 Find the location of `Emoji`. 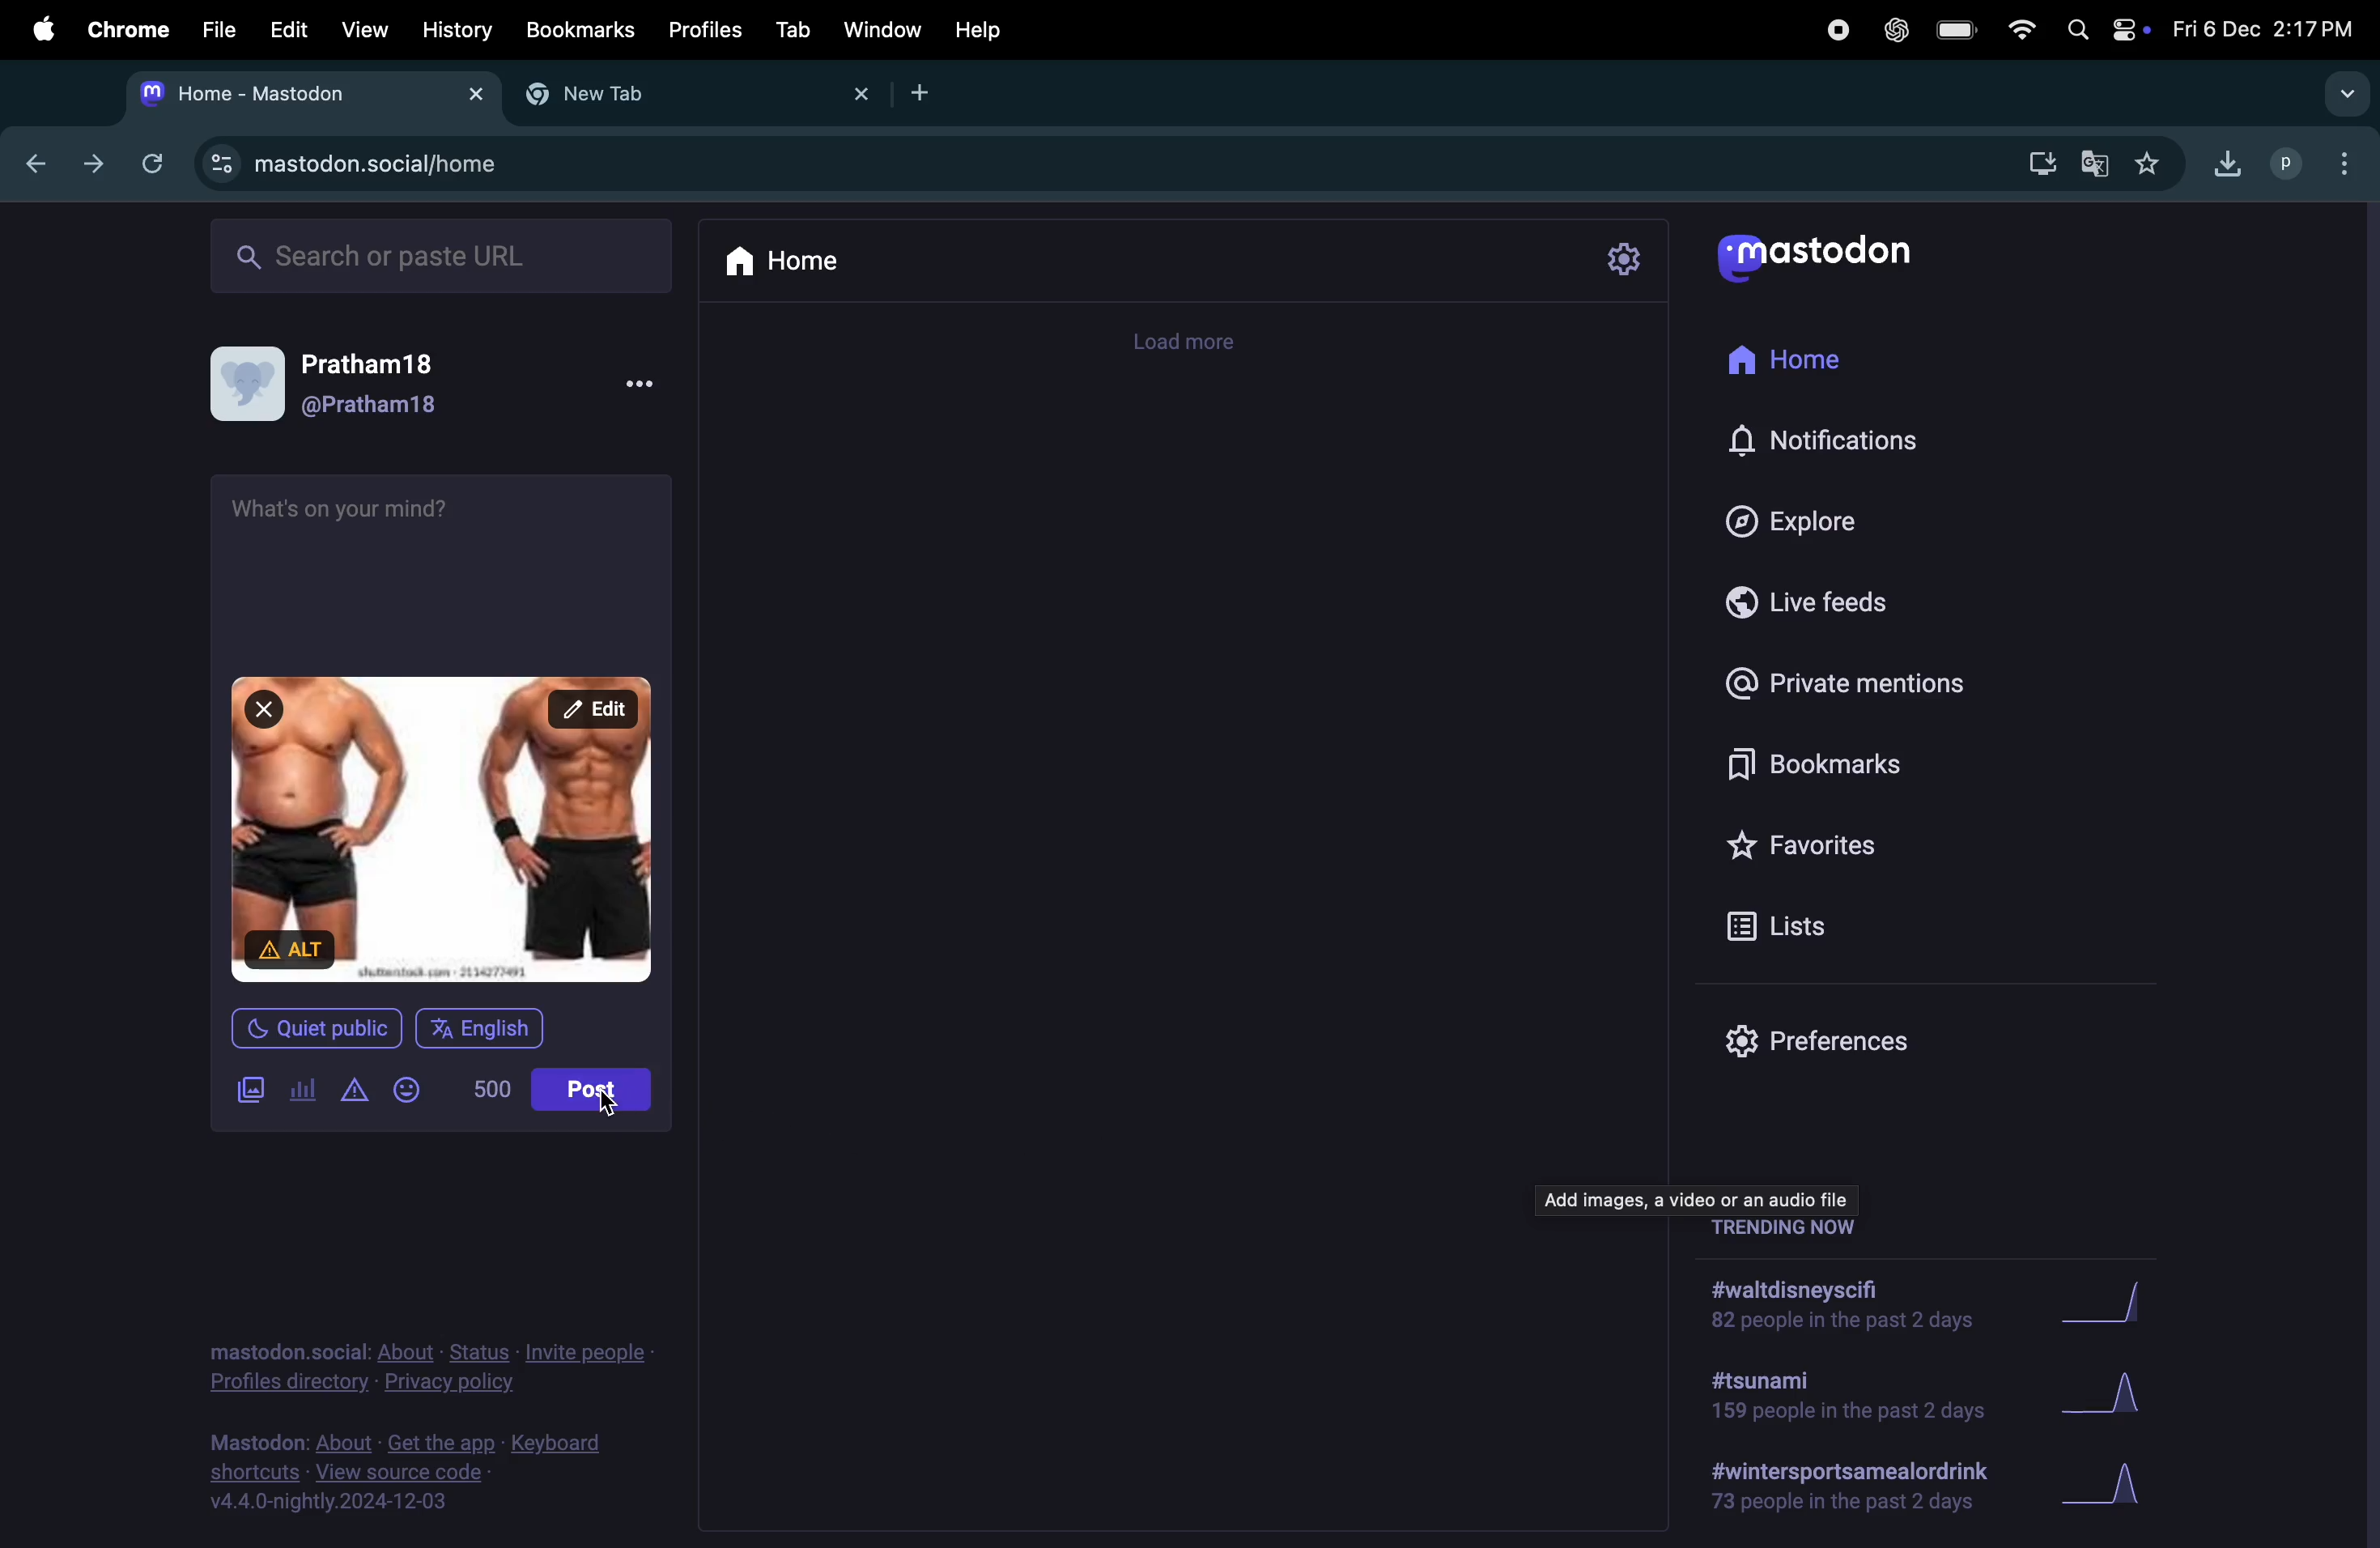

Emoji is located at coordinates (420, 1087).